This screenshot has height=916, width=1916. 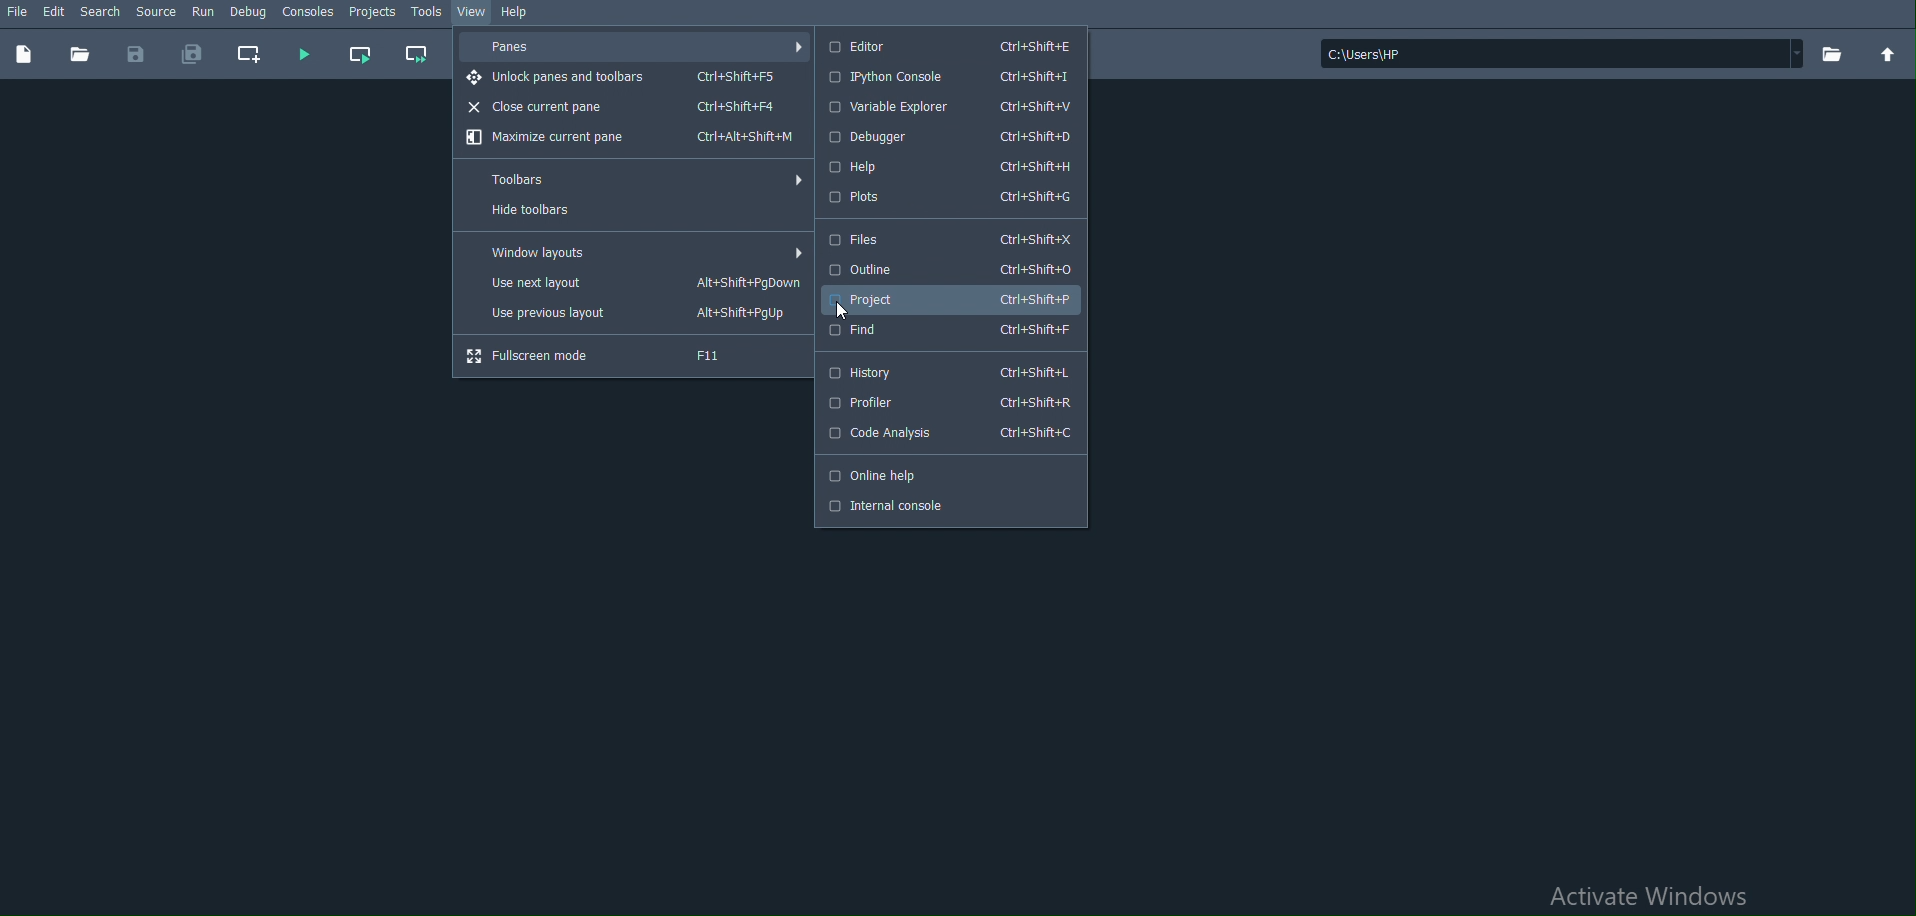 What do you see at coordinates (631, 77) in the screenshot?
I see `Unlock panes and toolbars` at bounding box center [631, 77].